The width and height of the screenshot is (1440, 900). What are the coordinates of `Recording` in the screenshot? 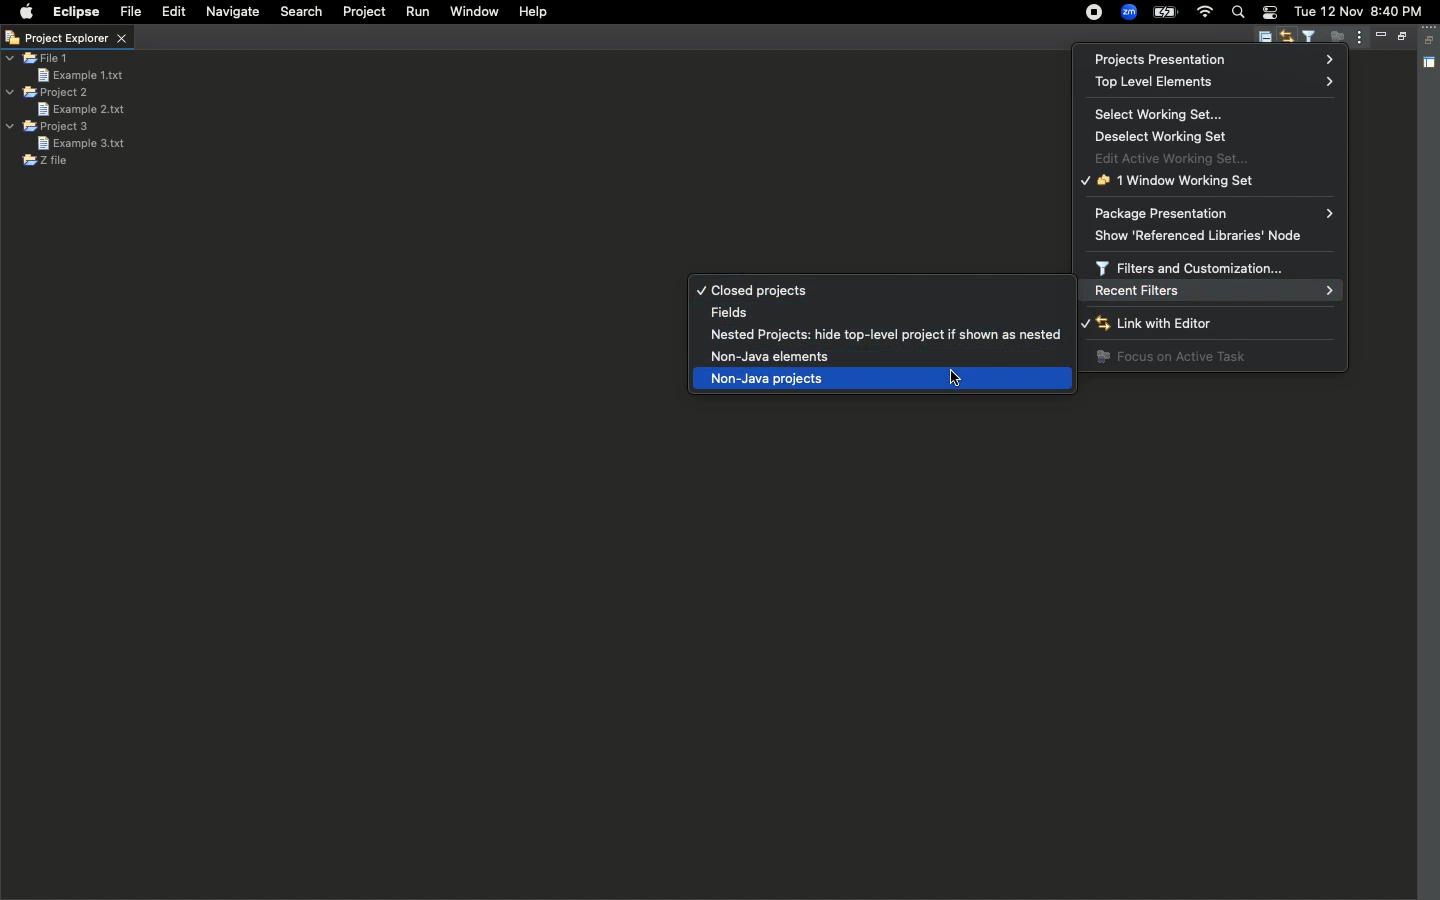 It's located at (1095, 13).